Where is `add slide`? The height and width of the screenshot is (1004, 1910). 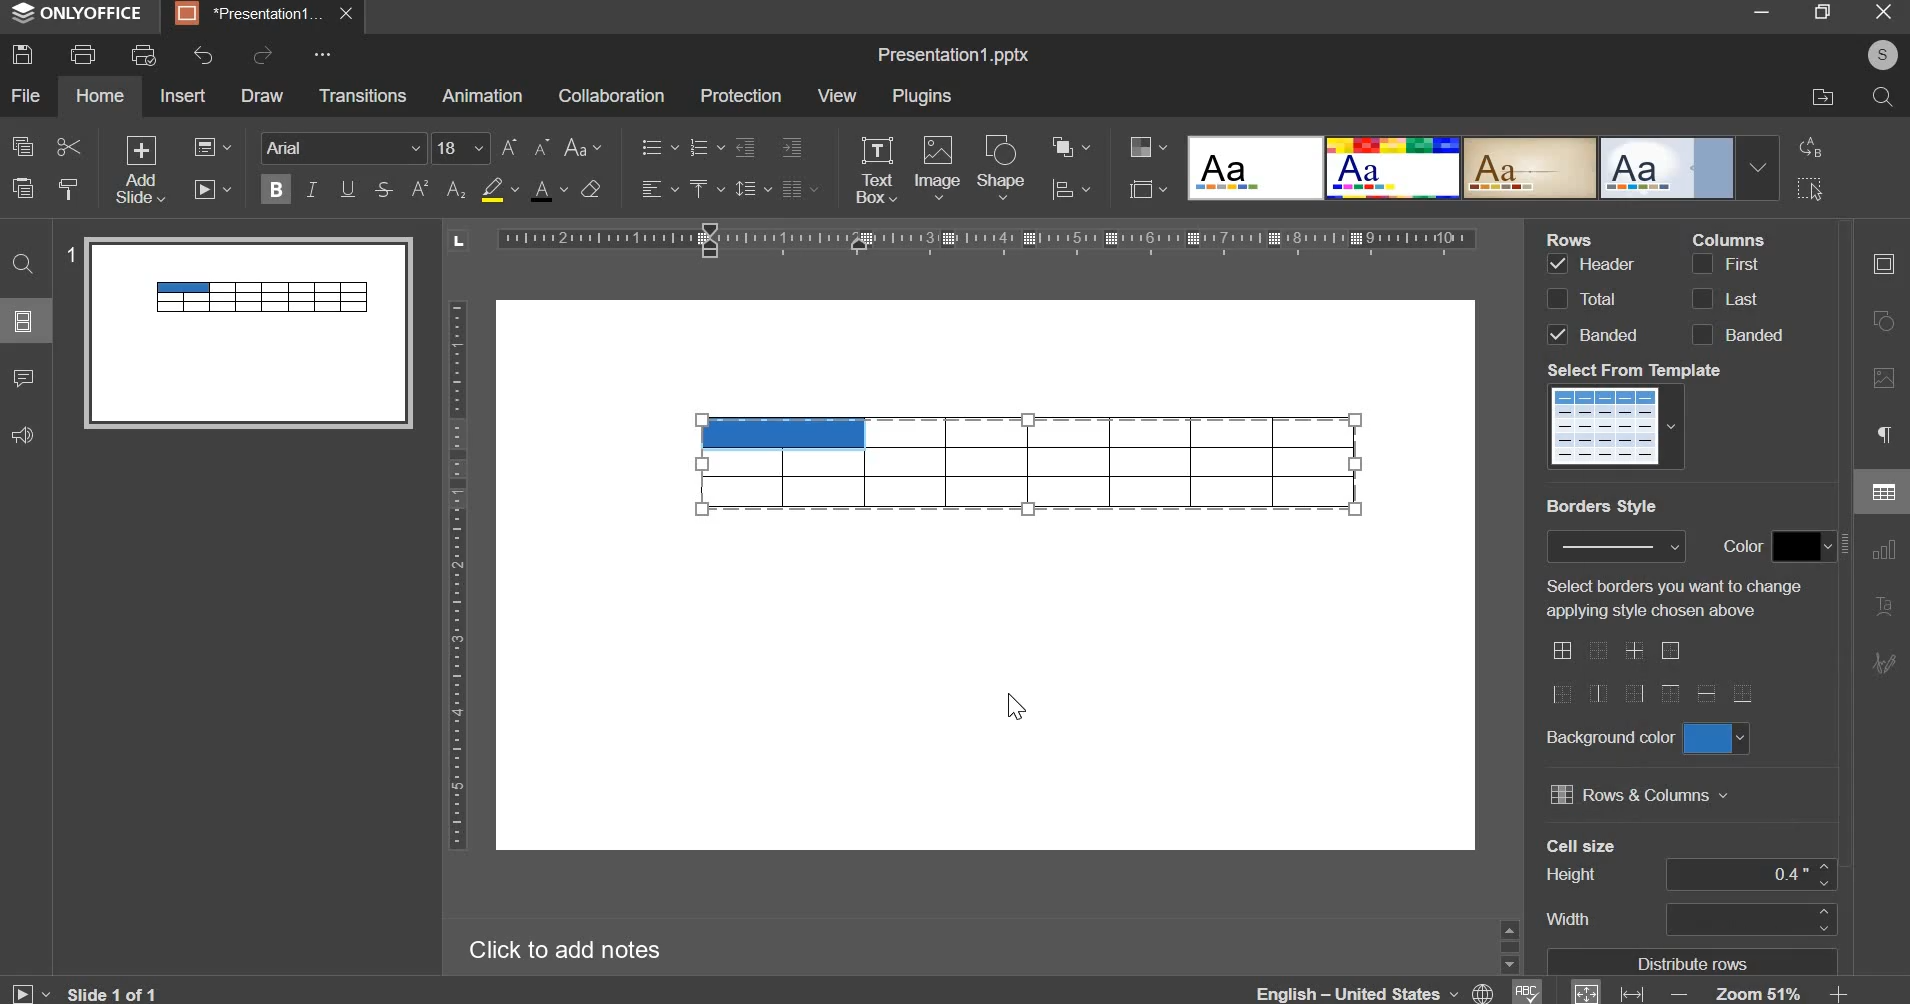 add slide is located at coordinates (141, 171).